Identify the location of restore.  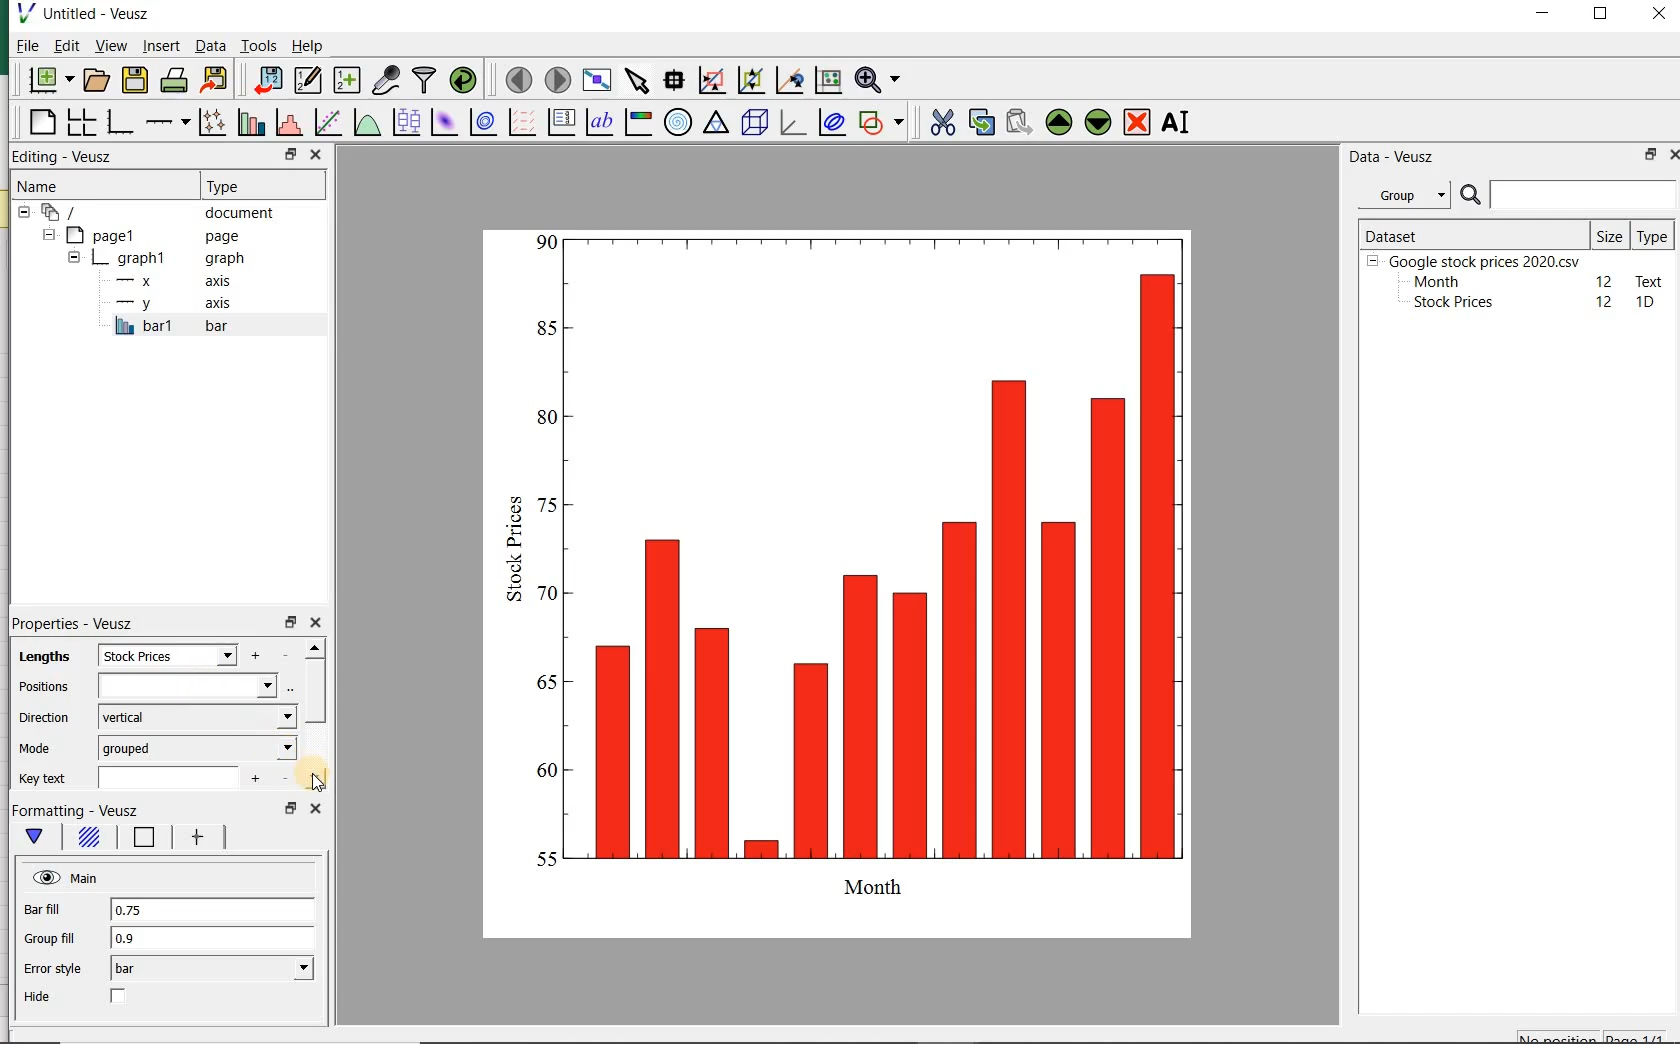
(289, 808).